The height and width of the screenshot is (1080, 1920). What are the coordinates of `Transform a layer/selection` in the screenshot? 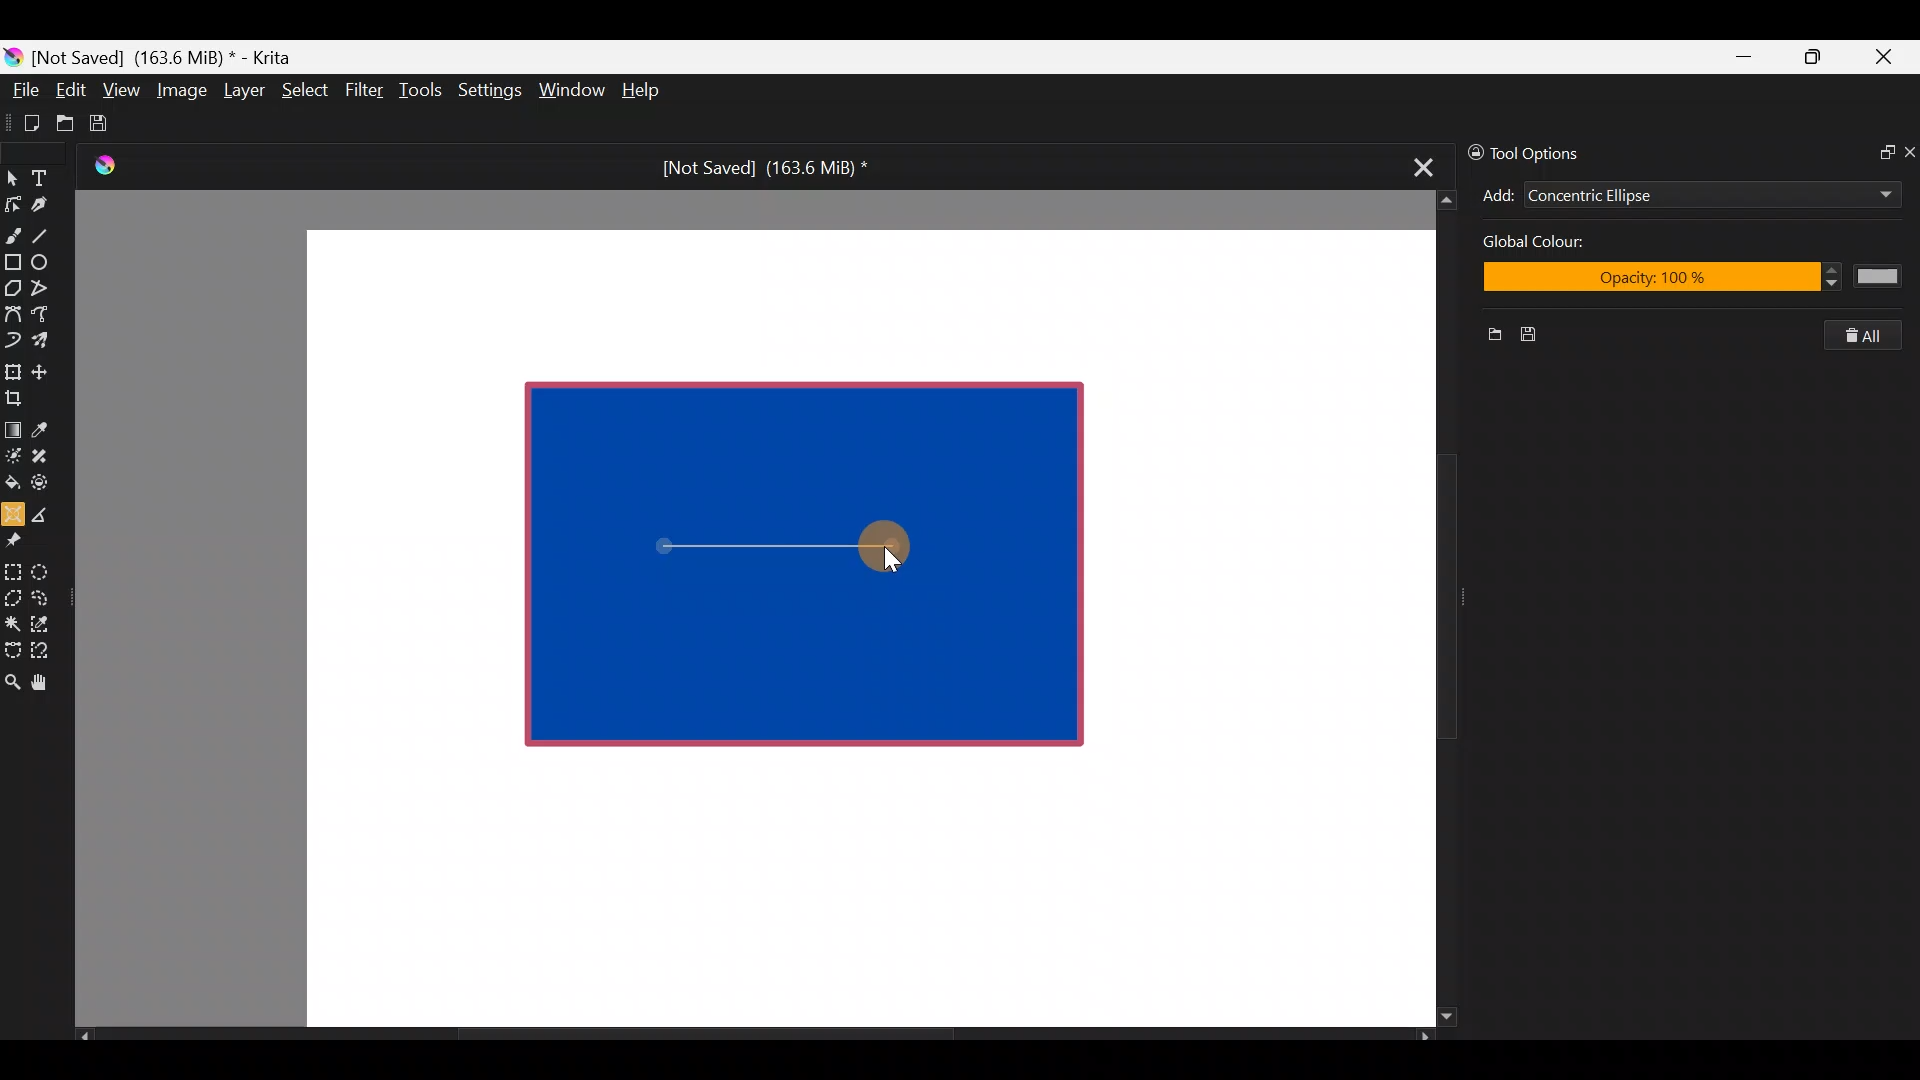 It's located at (12, 368).